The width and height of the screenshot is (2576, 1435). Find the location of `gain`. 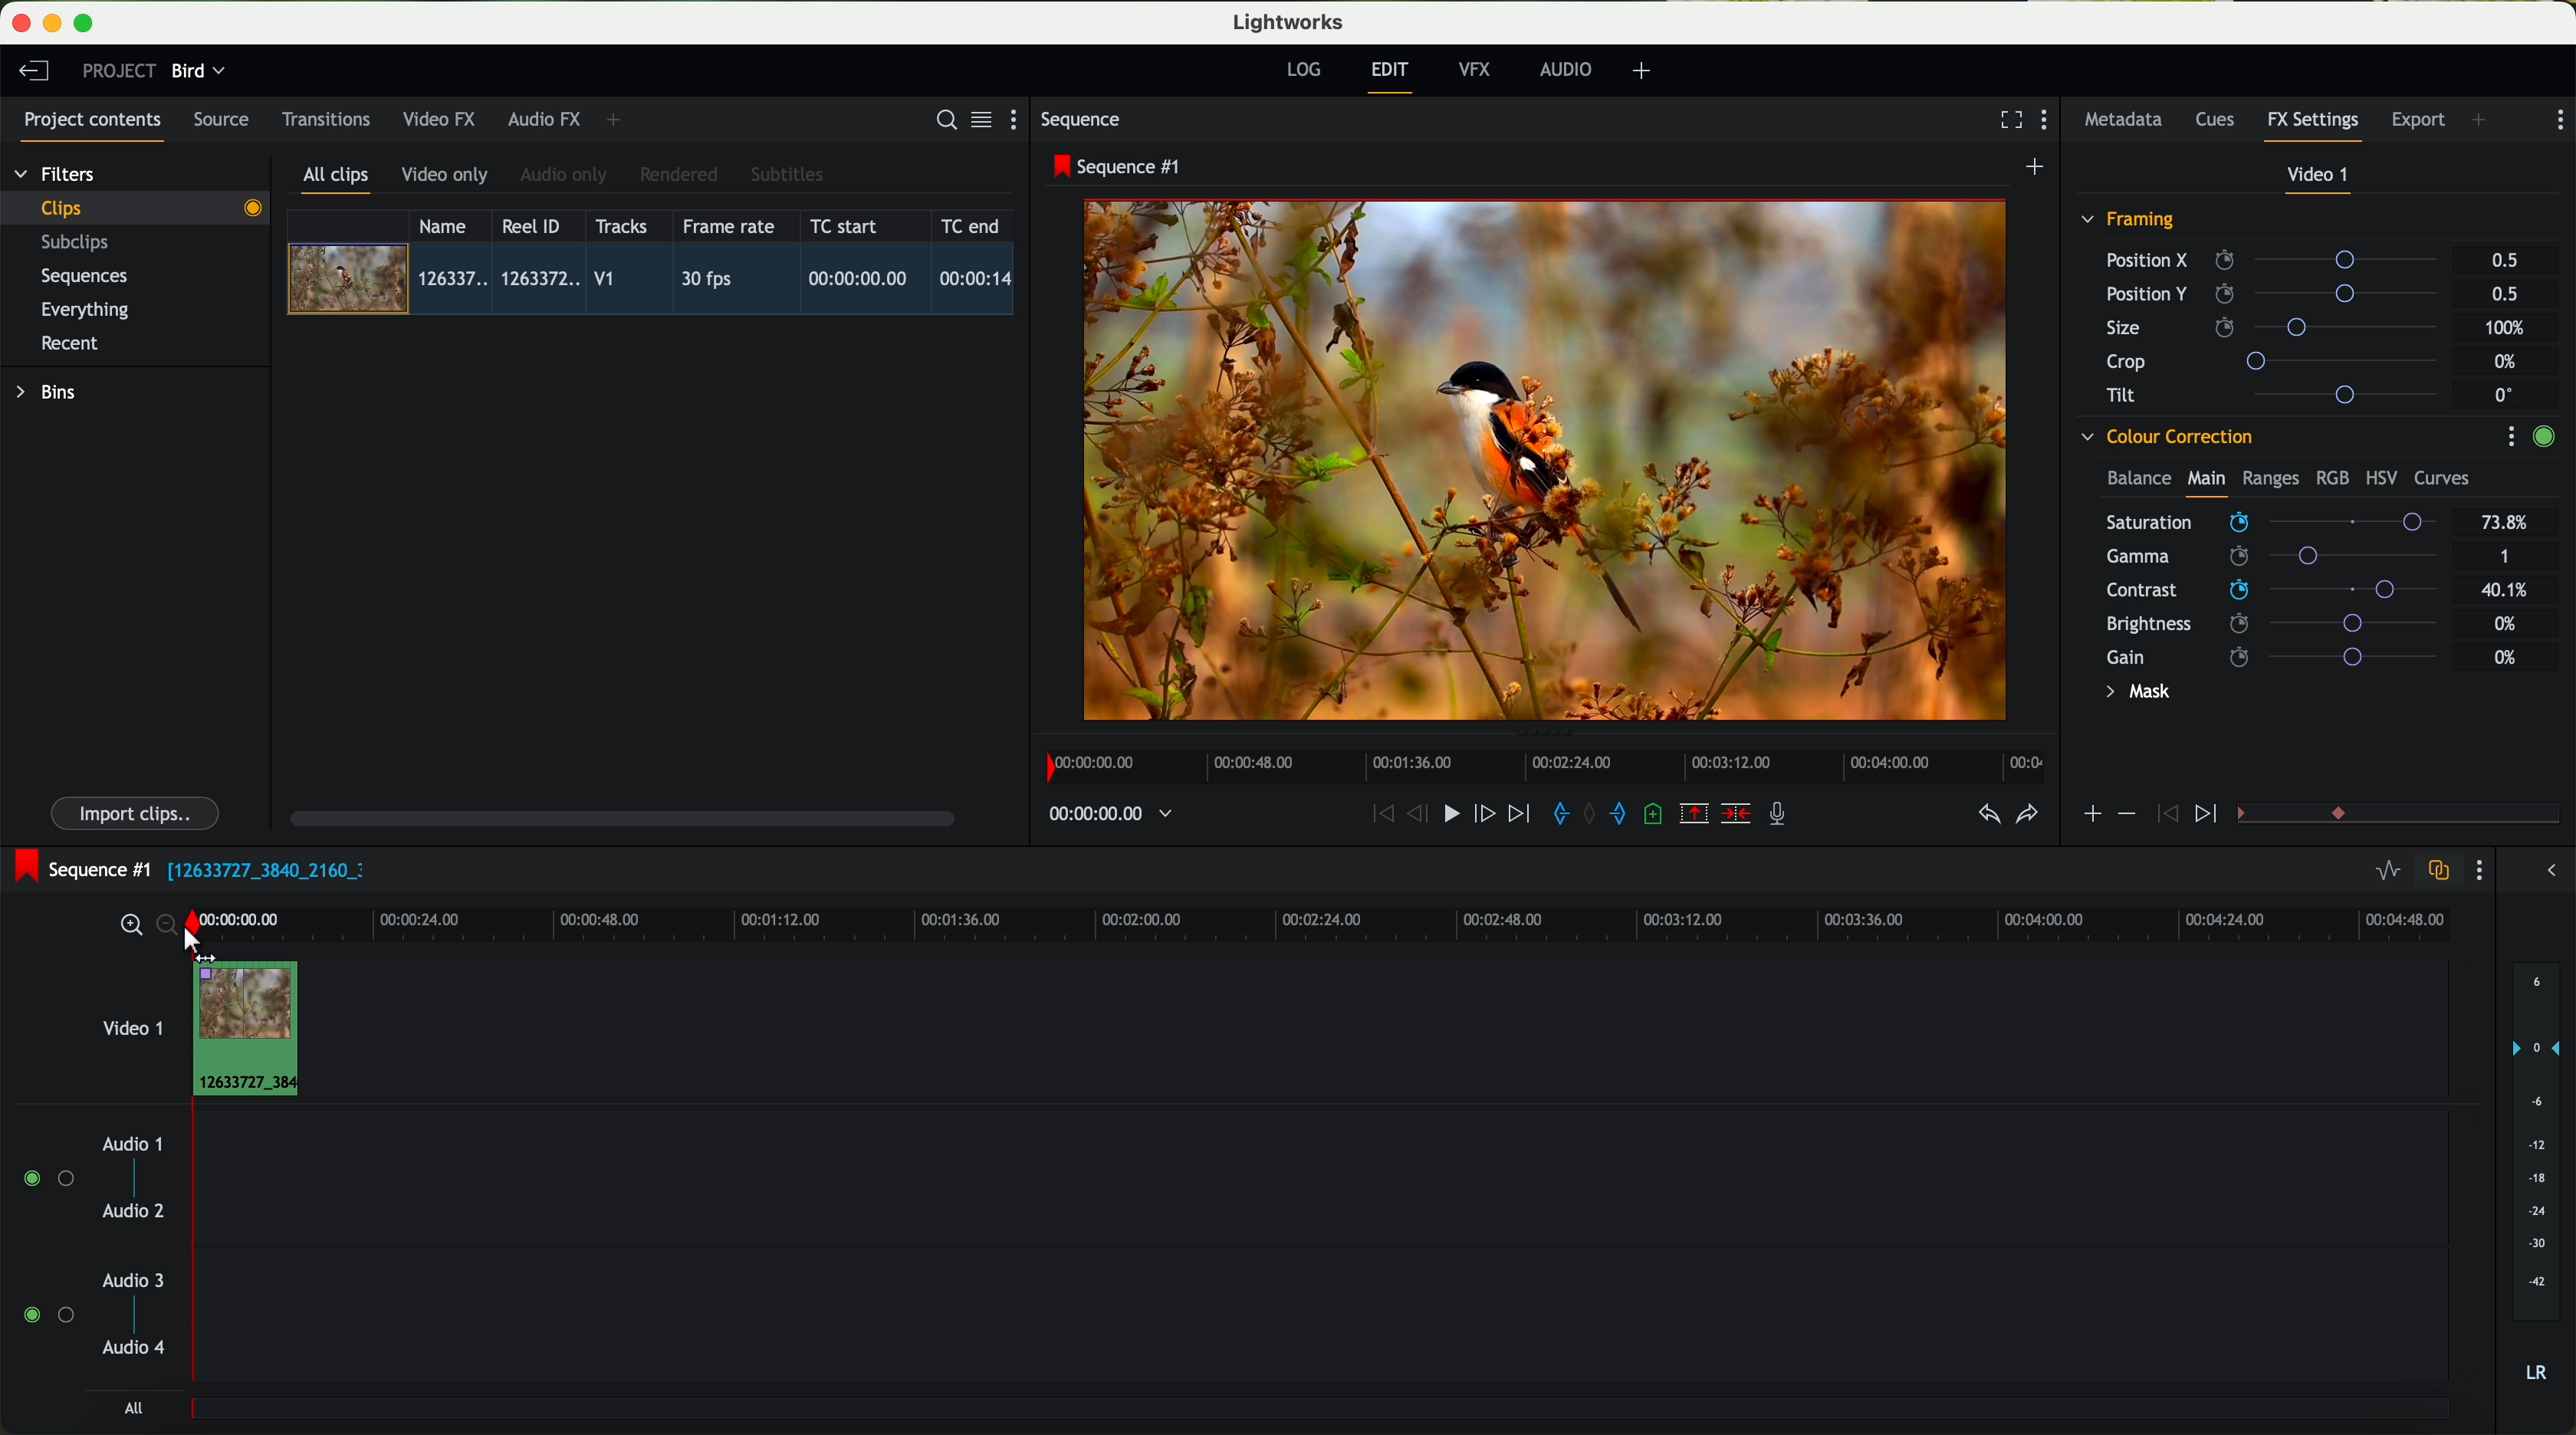

gain is located at coordinates (2284, 656).